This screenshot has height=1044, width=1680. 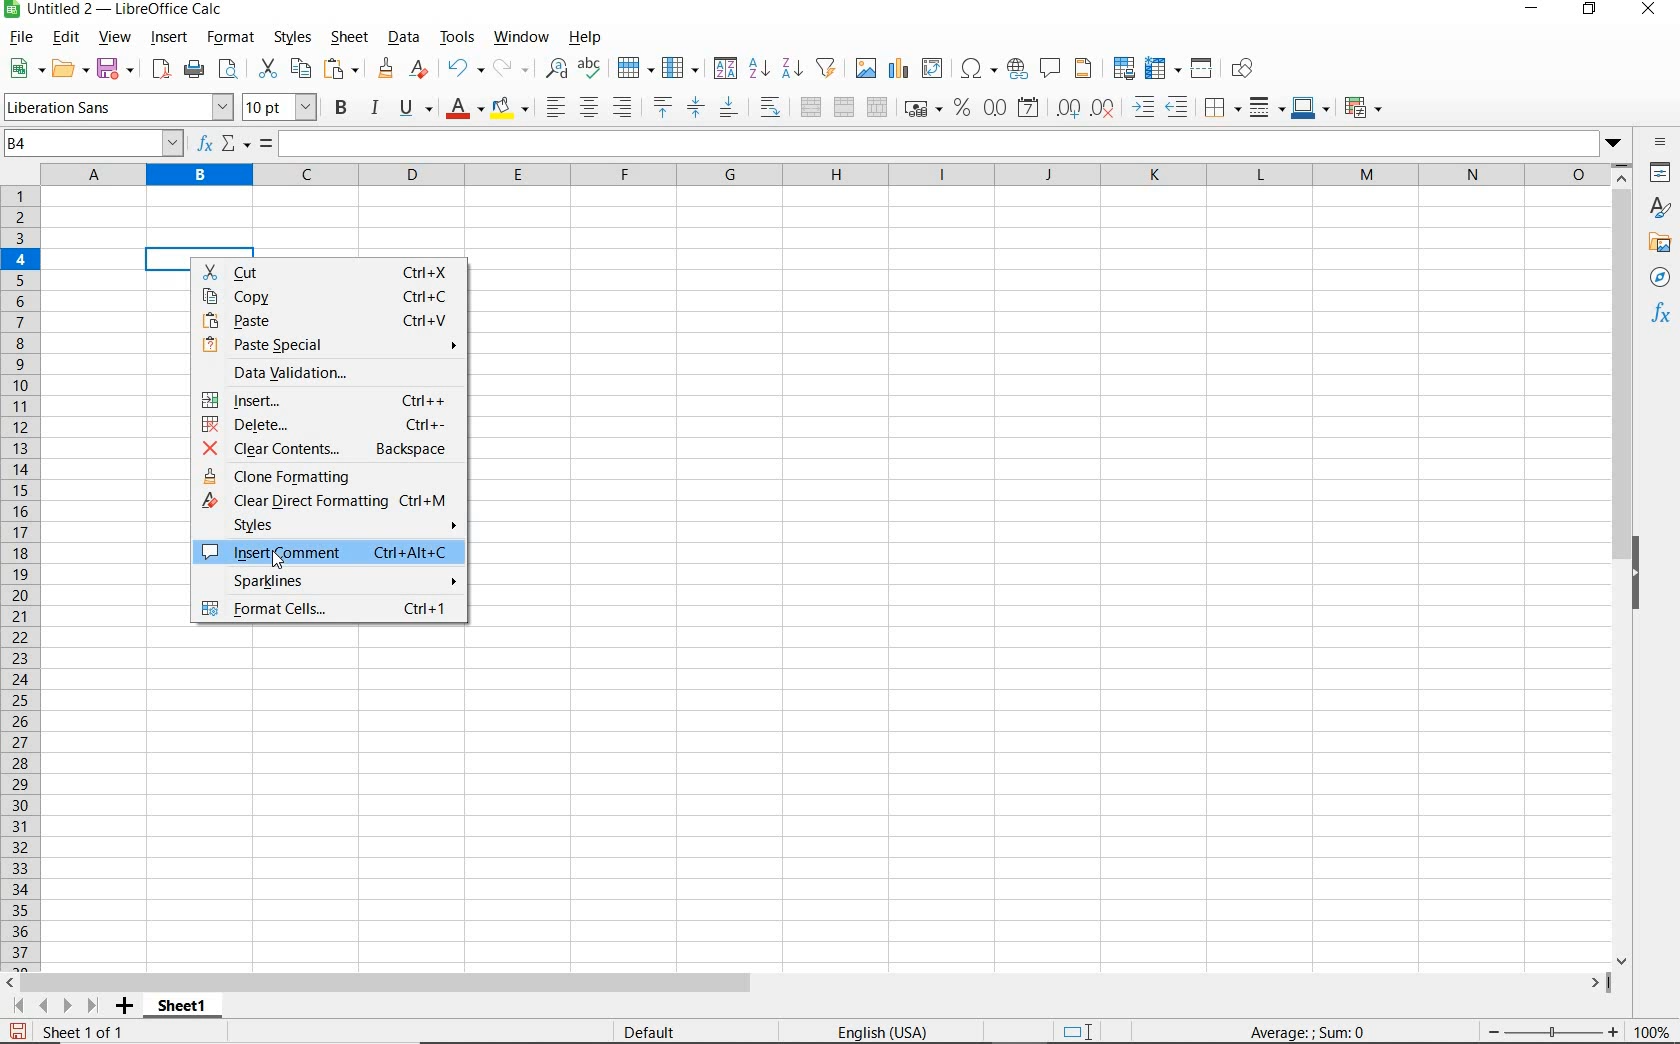 What do you see at coordinates (898, 70) in the screenshot?
I see `insert chart` at bounding box center [898, 70].